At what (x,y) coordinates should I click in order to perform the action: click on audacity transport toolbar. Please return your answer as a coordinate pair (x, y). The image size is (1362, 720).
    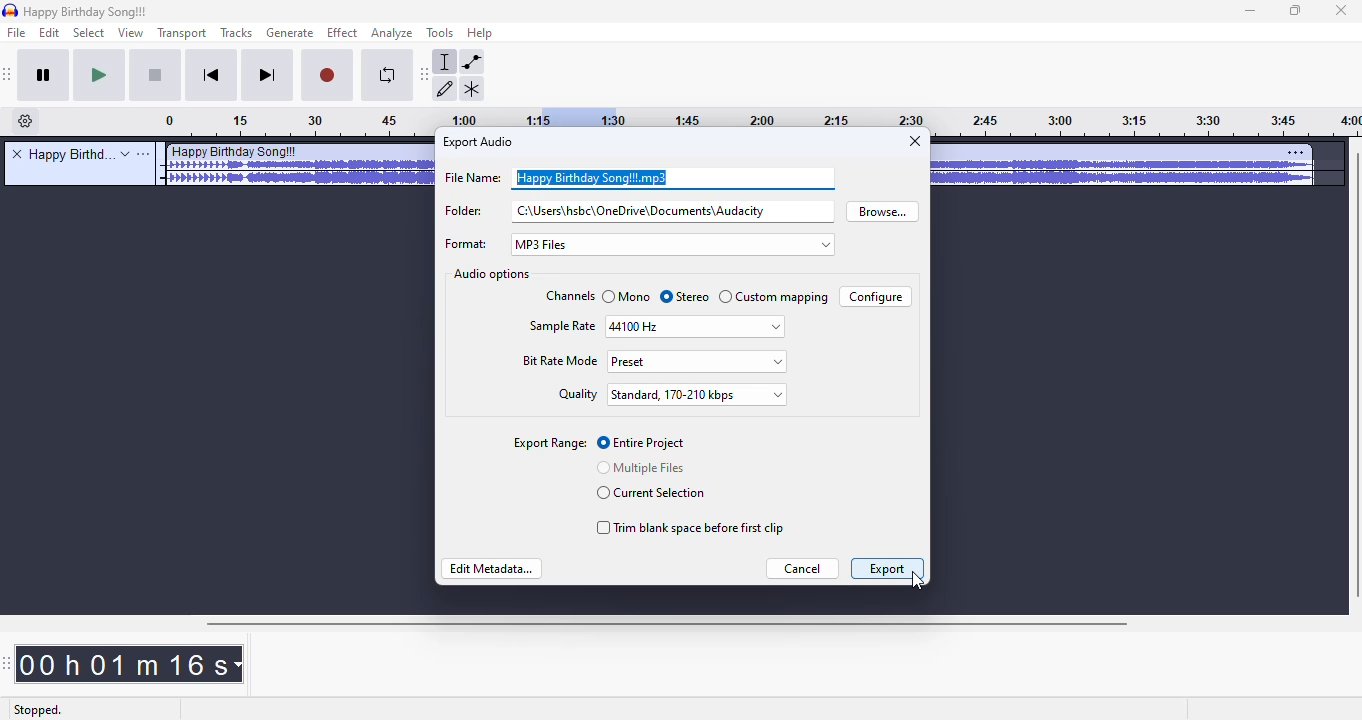
    Looking at the image, I should click on (9, 75).